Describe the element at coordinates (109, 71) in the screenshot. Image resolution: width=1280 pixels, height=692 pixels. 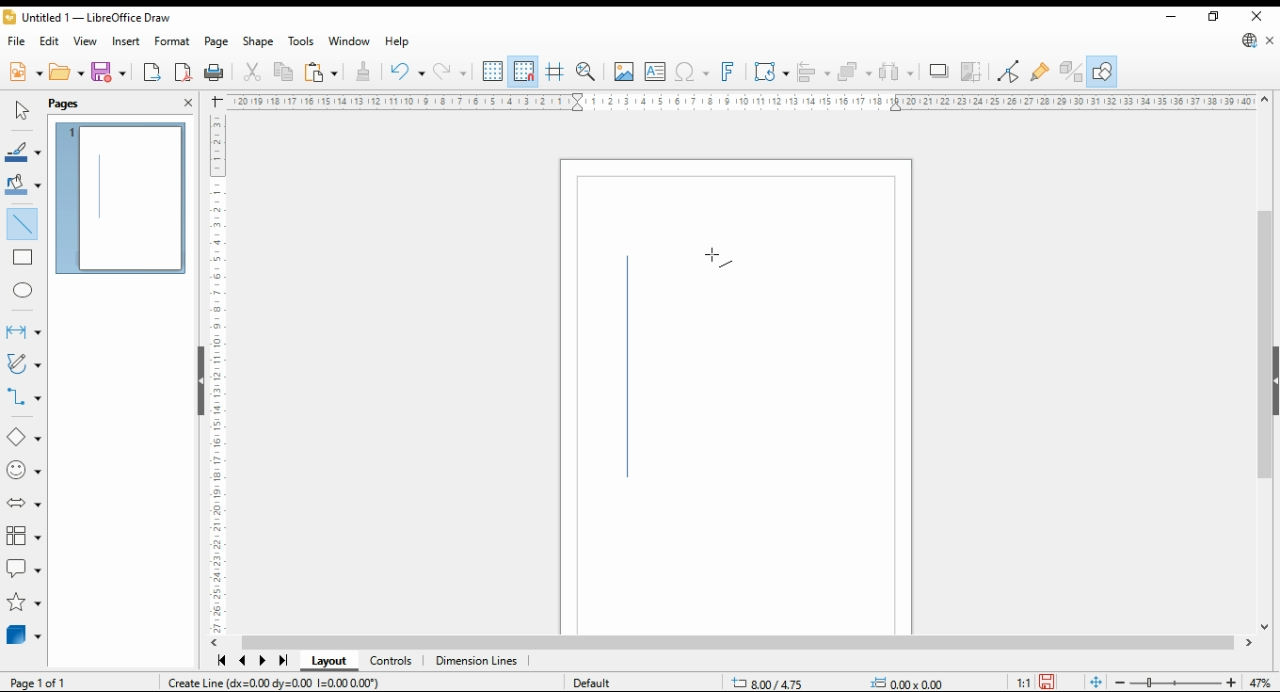
I see `save` at that location.